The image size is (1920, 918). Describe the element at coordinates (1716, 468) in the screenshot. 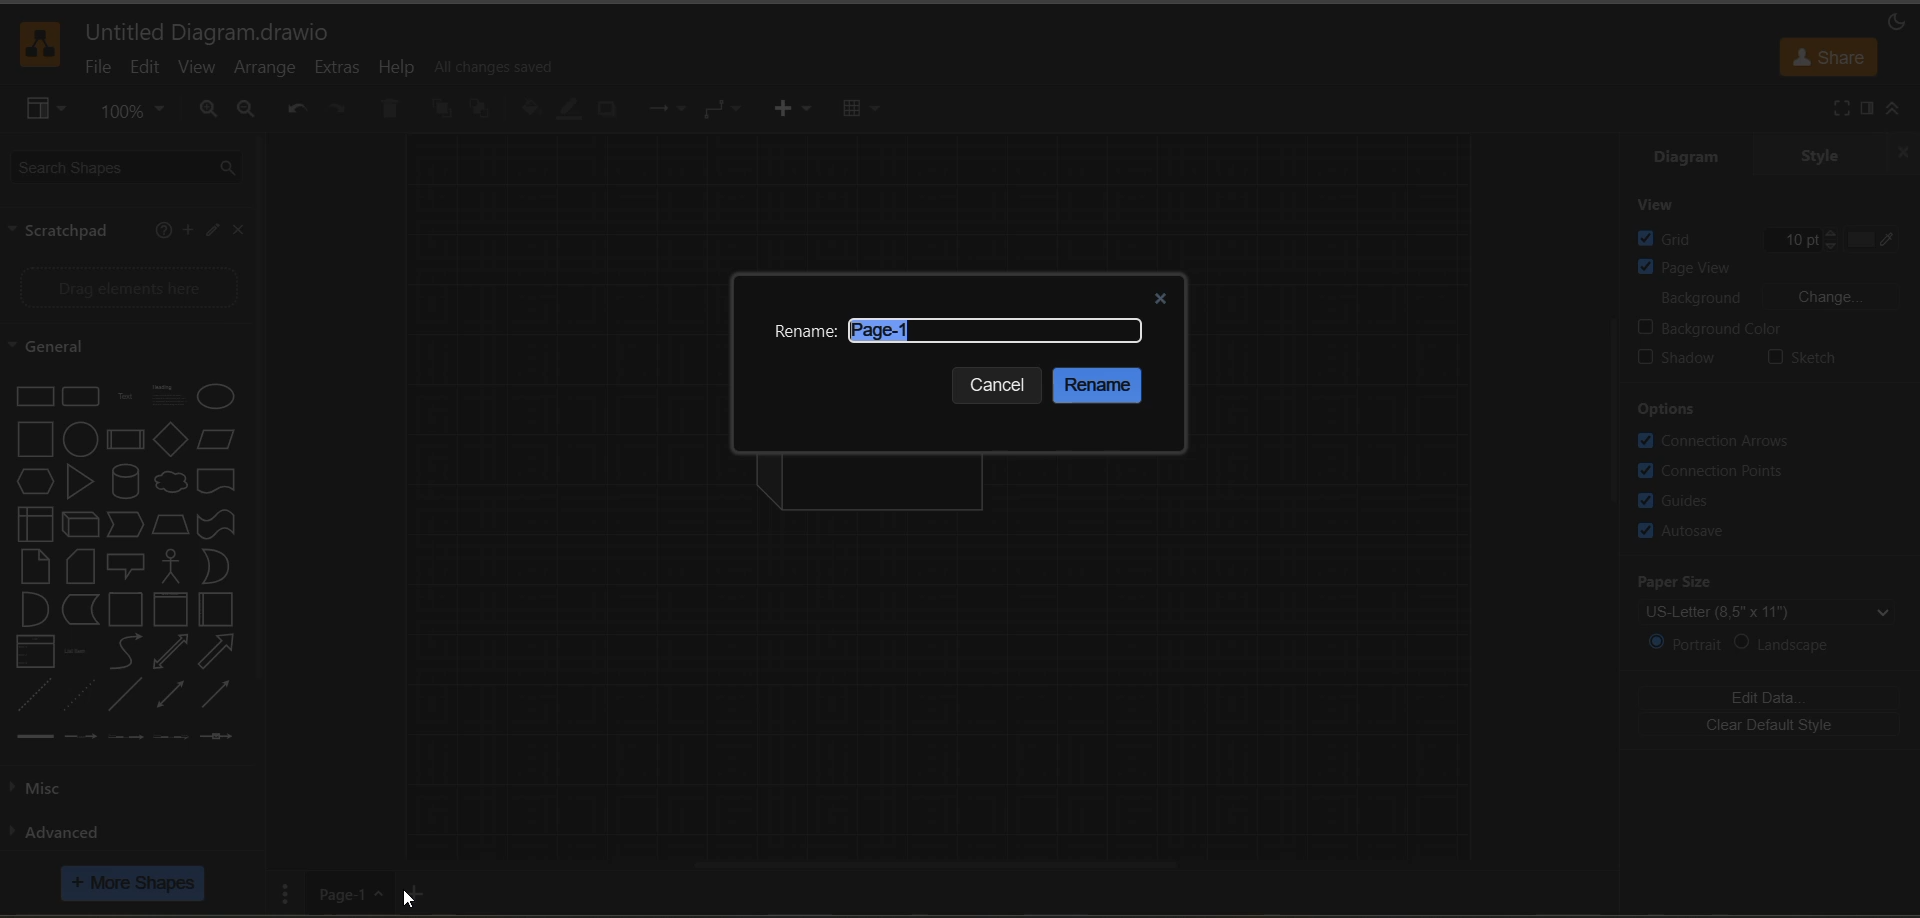

I see `connection points` at that location.